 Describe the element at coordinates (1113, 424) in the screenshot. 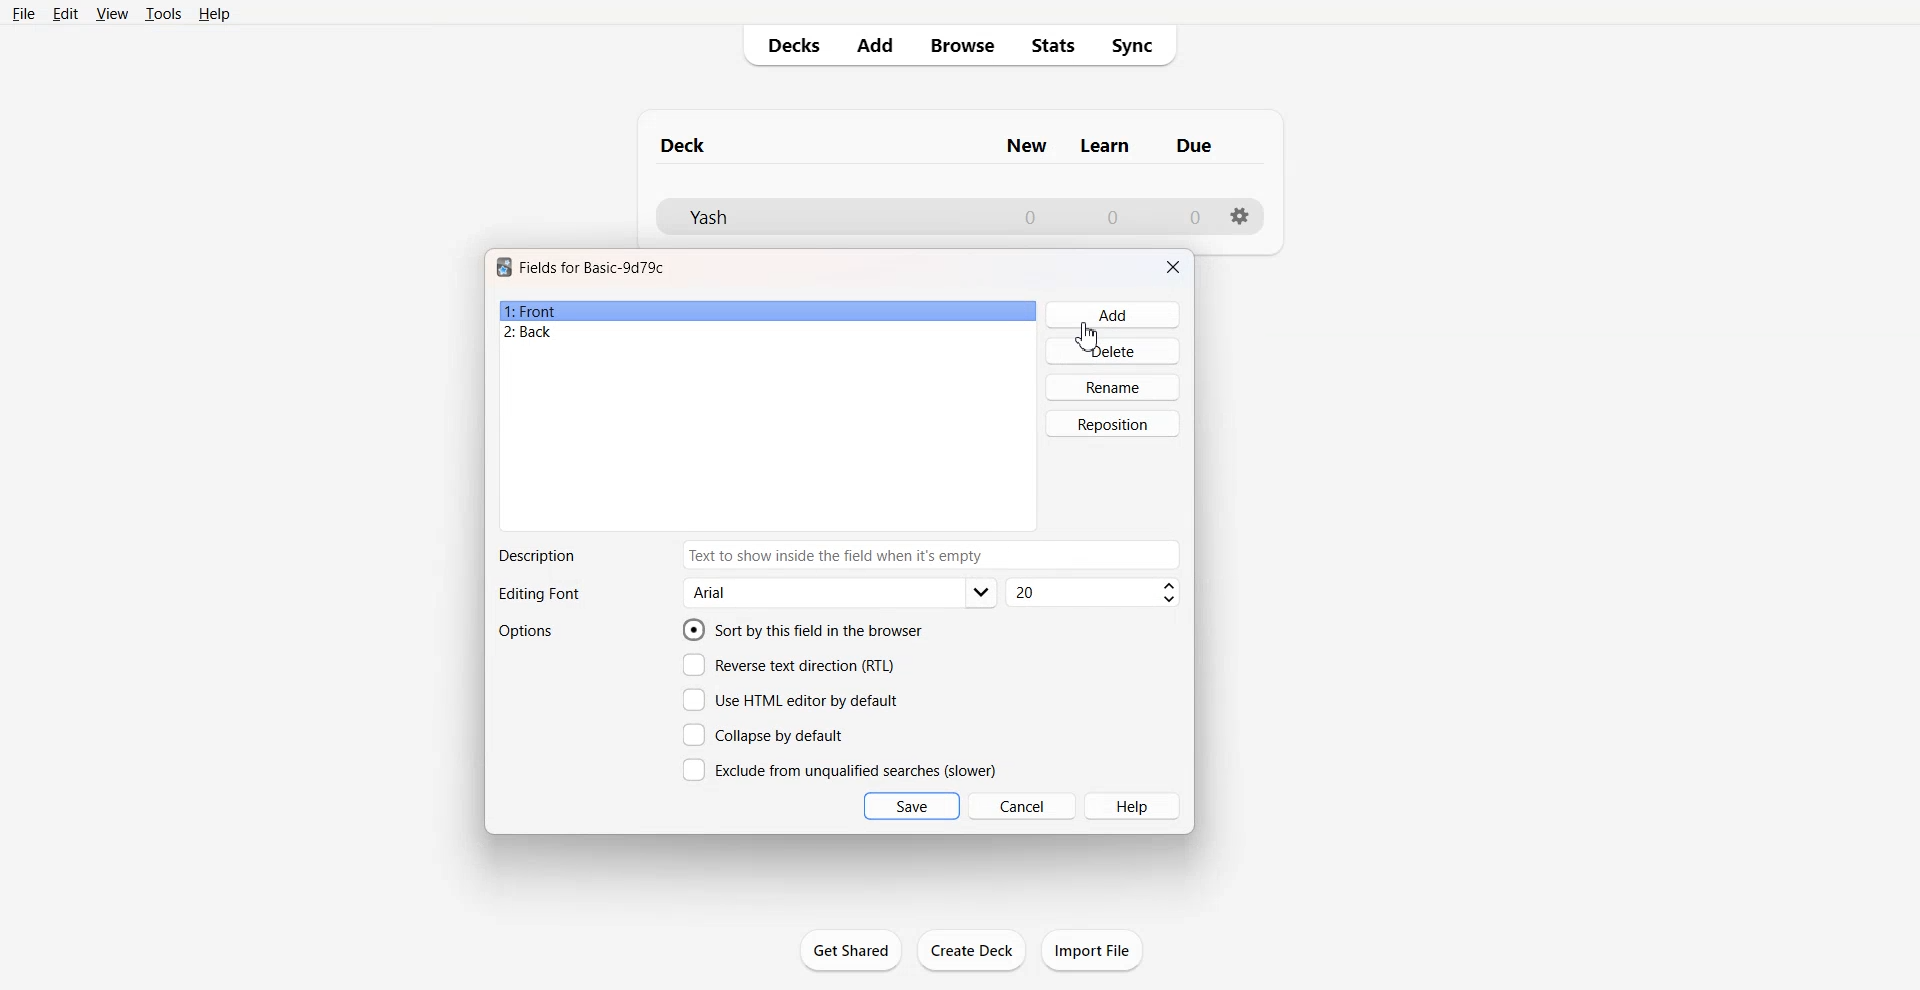

I see `Reposition` at that location.